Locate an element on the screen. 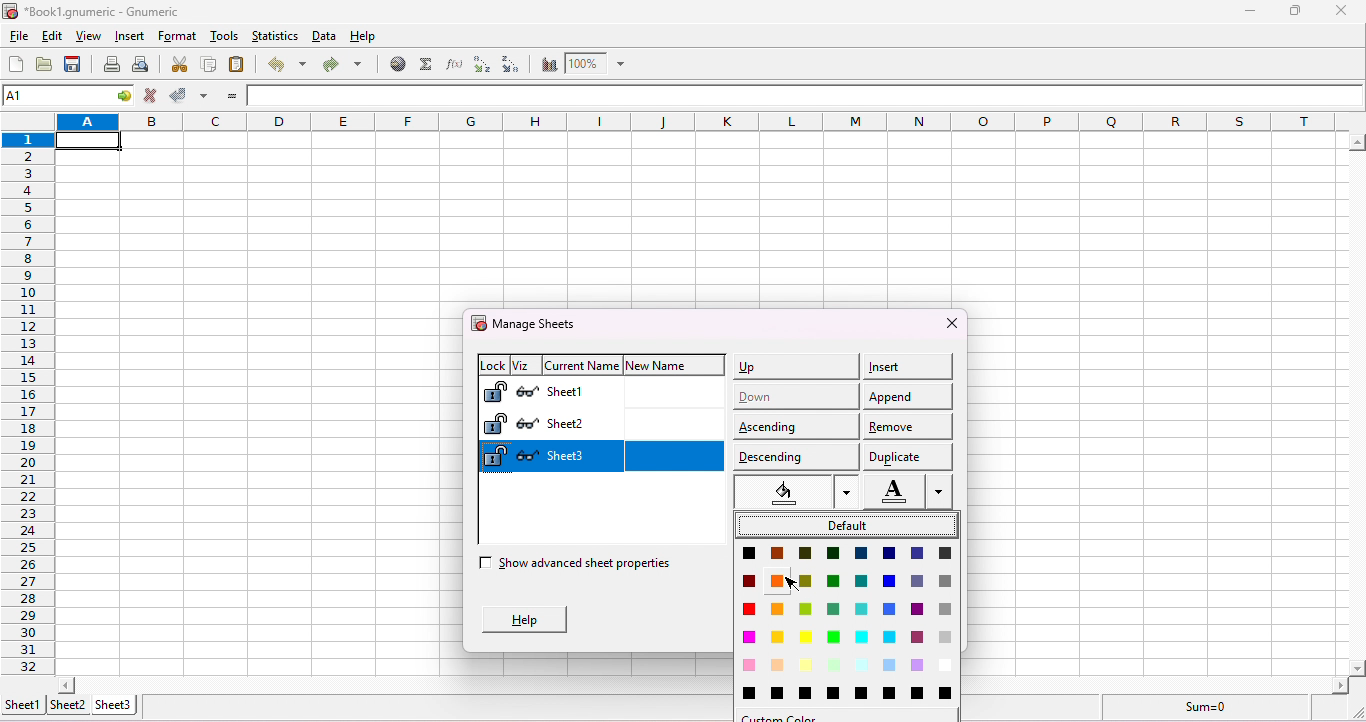 The height and width of the screenshot is (722, 1366). copy is located at coordinates (205, 66).